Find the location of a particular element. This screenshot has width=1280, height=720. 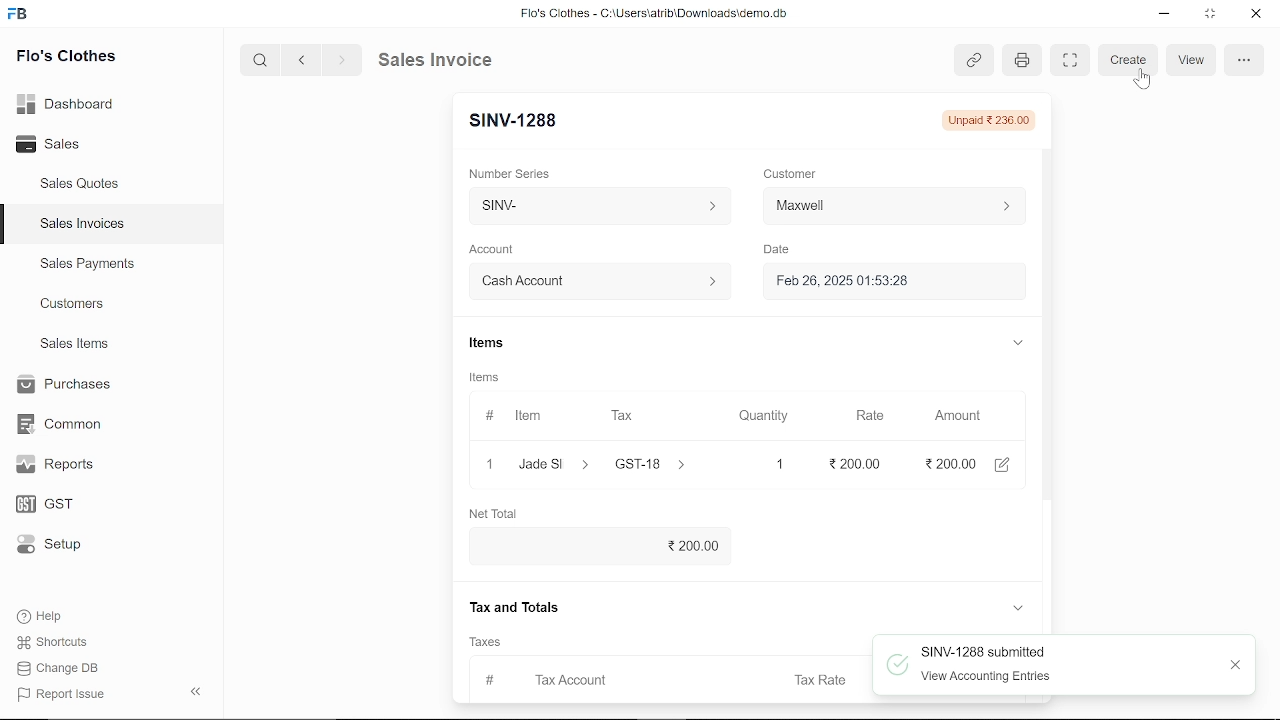

Tax Account is located at coordinates (601, 678).